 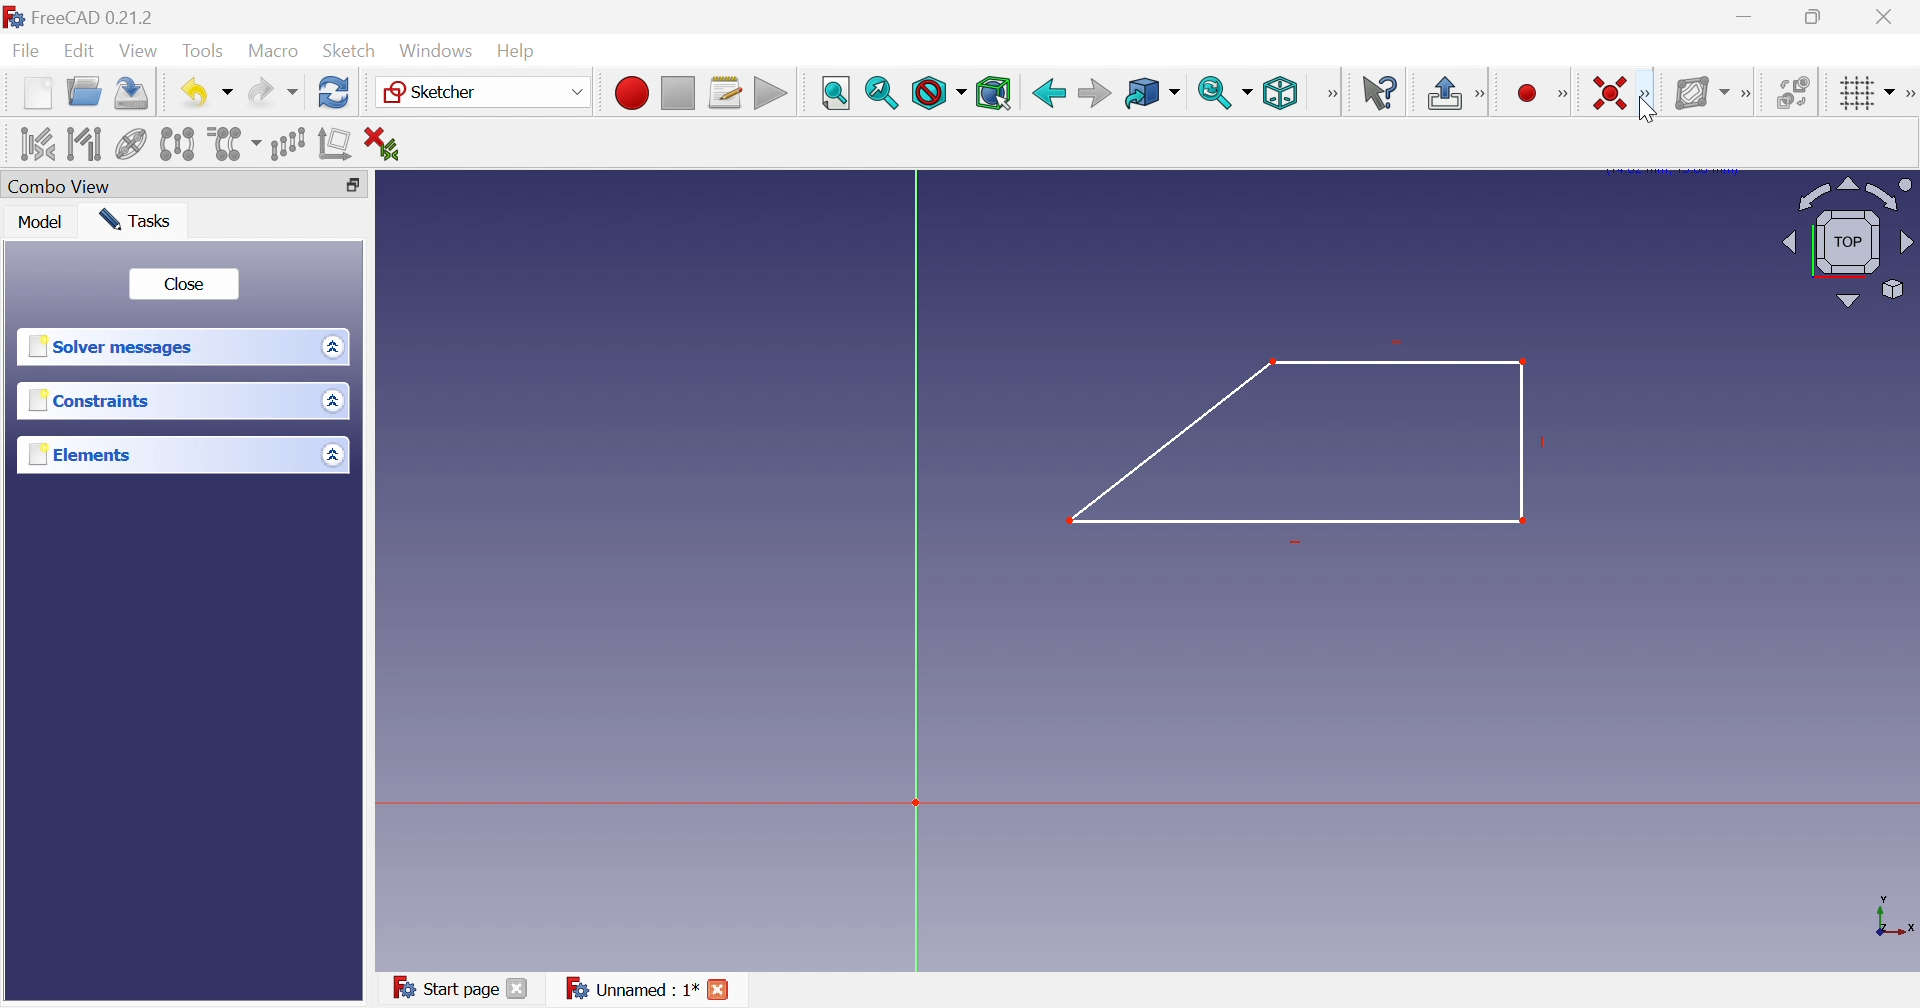 What do you see at coordinates (520, 991) in the screenshot?
I see `Close` at bounding box center [520, 991].